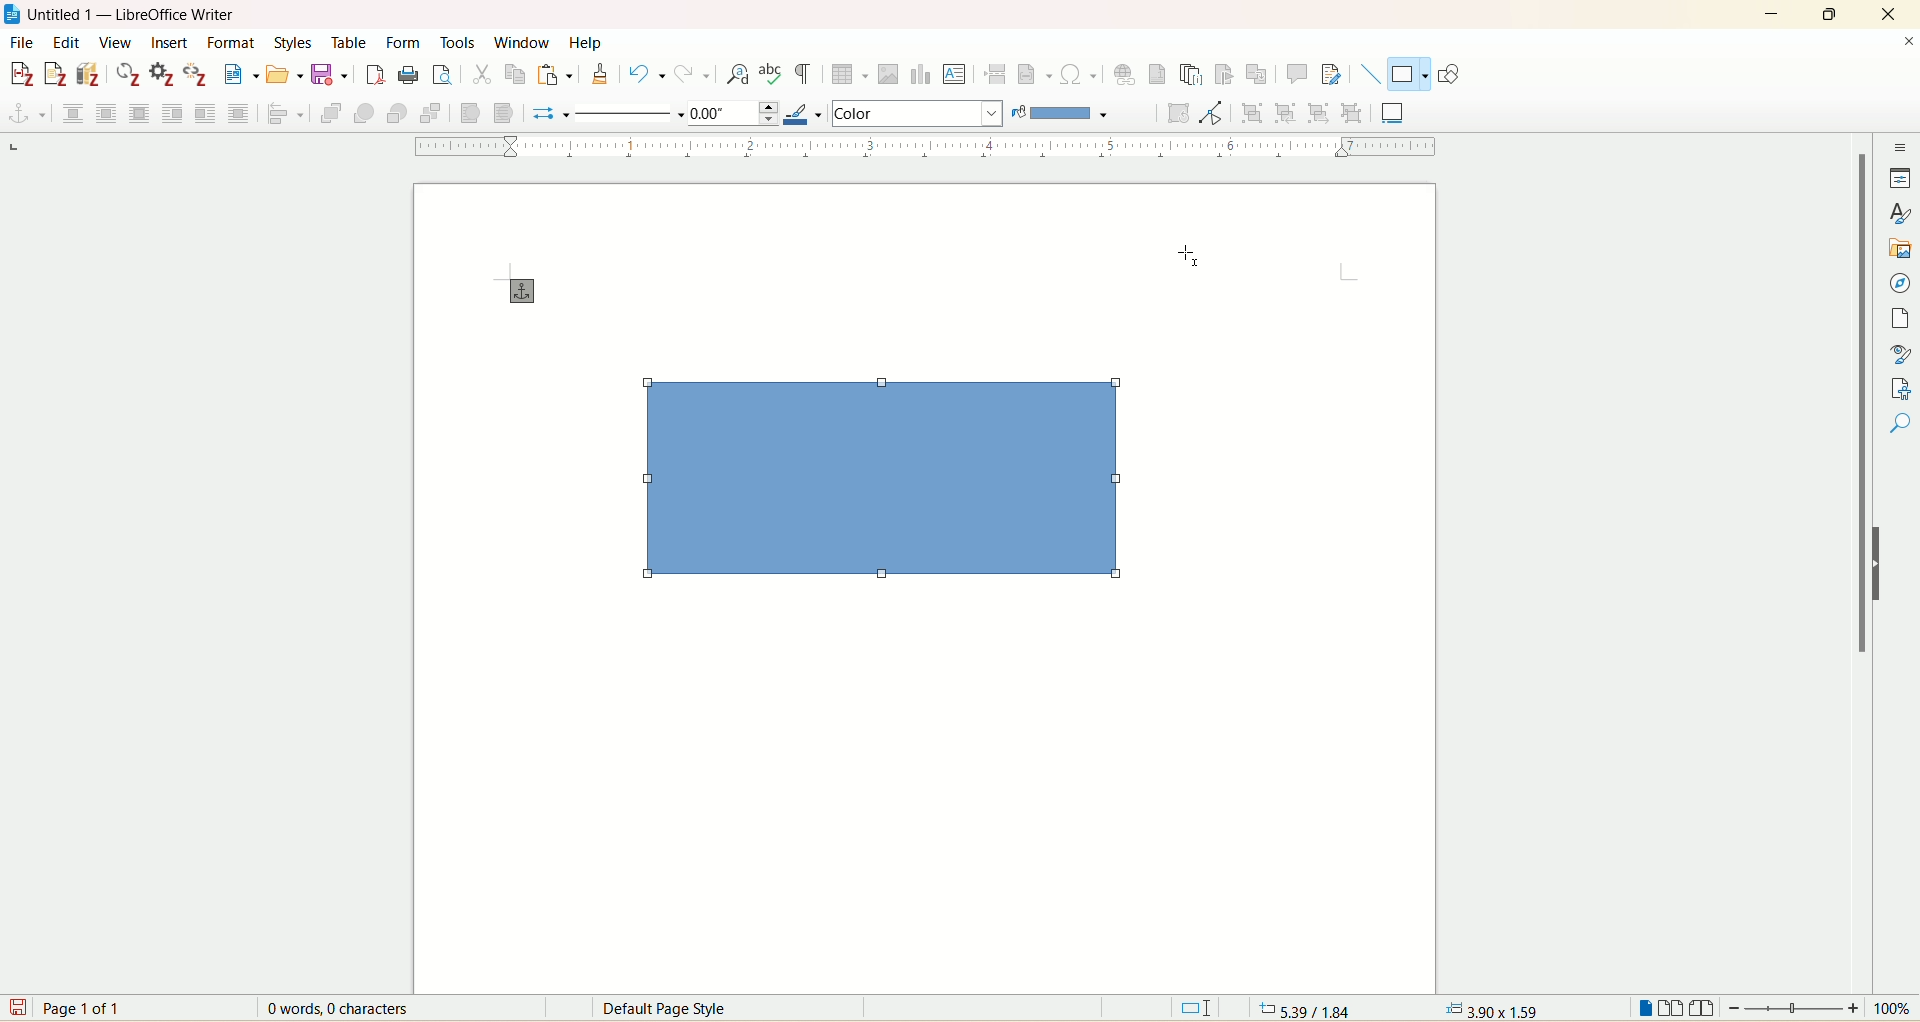 This screenshot has width=1920, height=1022. What do you see at coordinates (631, 113) in the screenshot?
I see `line style` at bounding box center [631, 113].